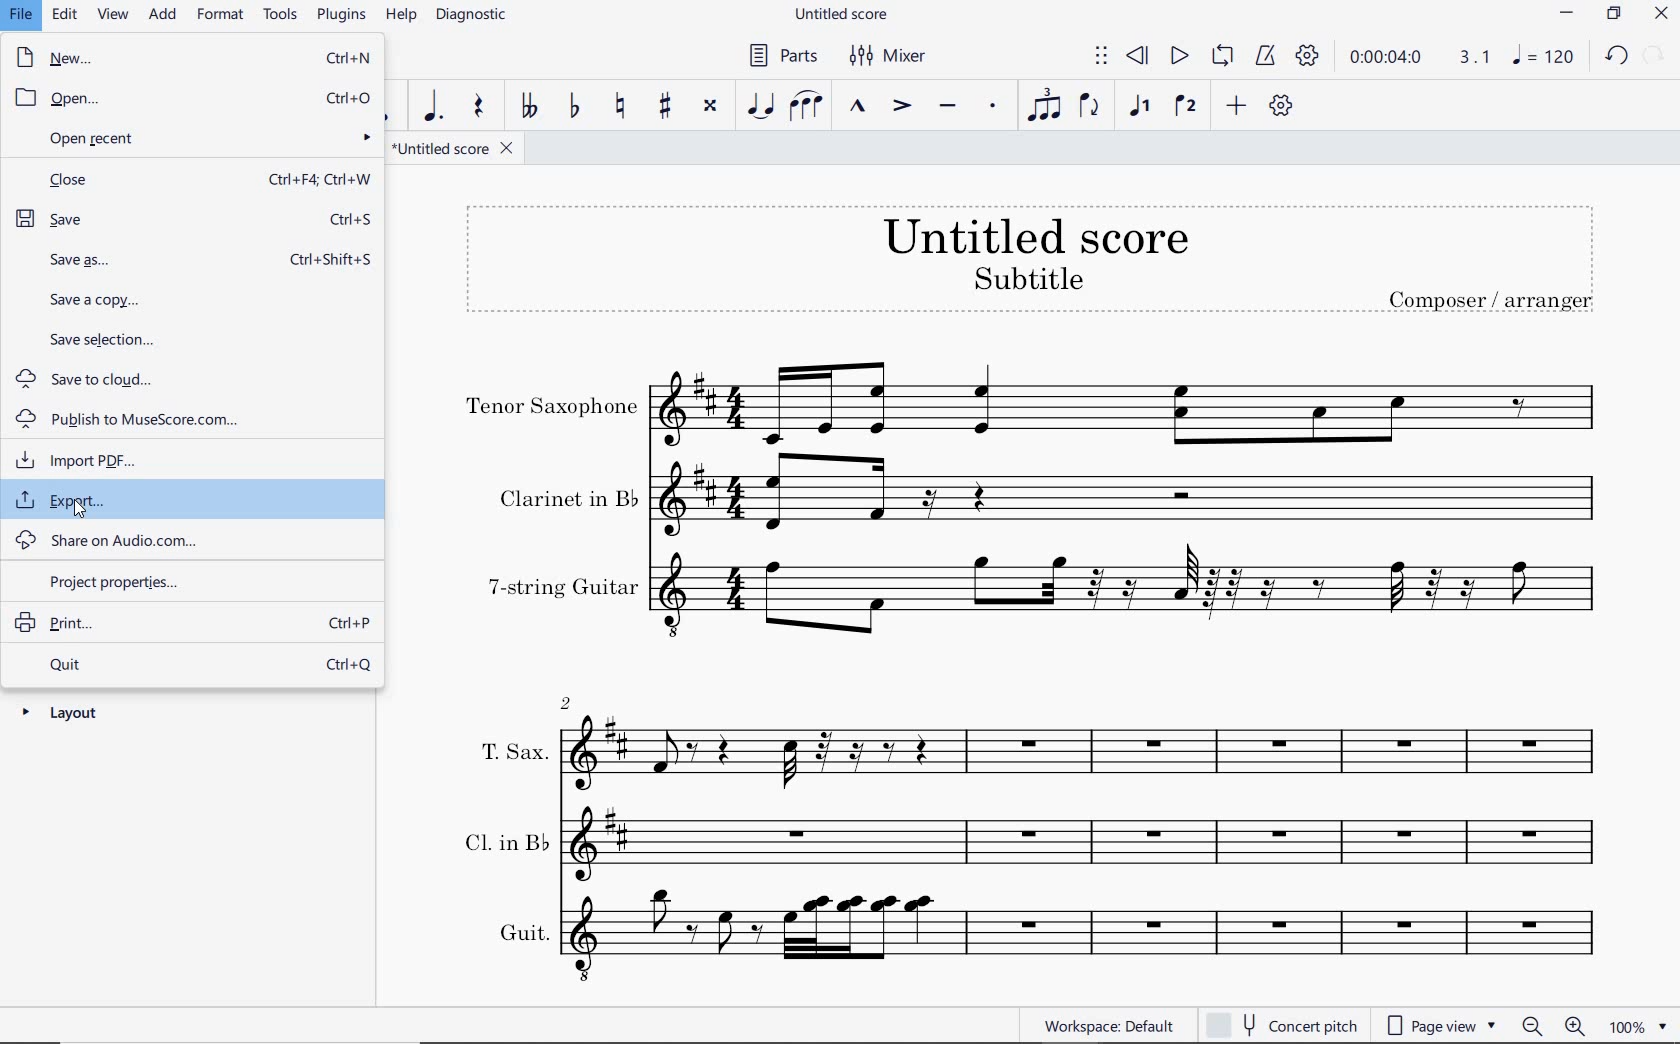  I want to click on TOGGLE NATURAL, so click(619, 107).